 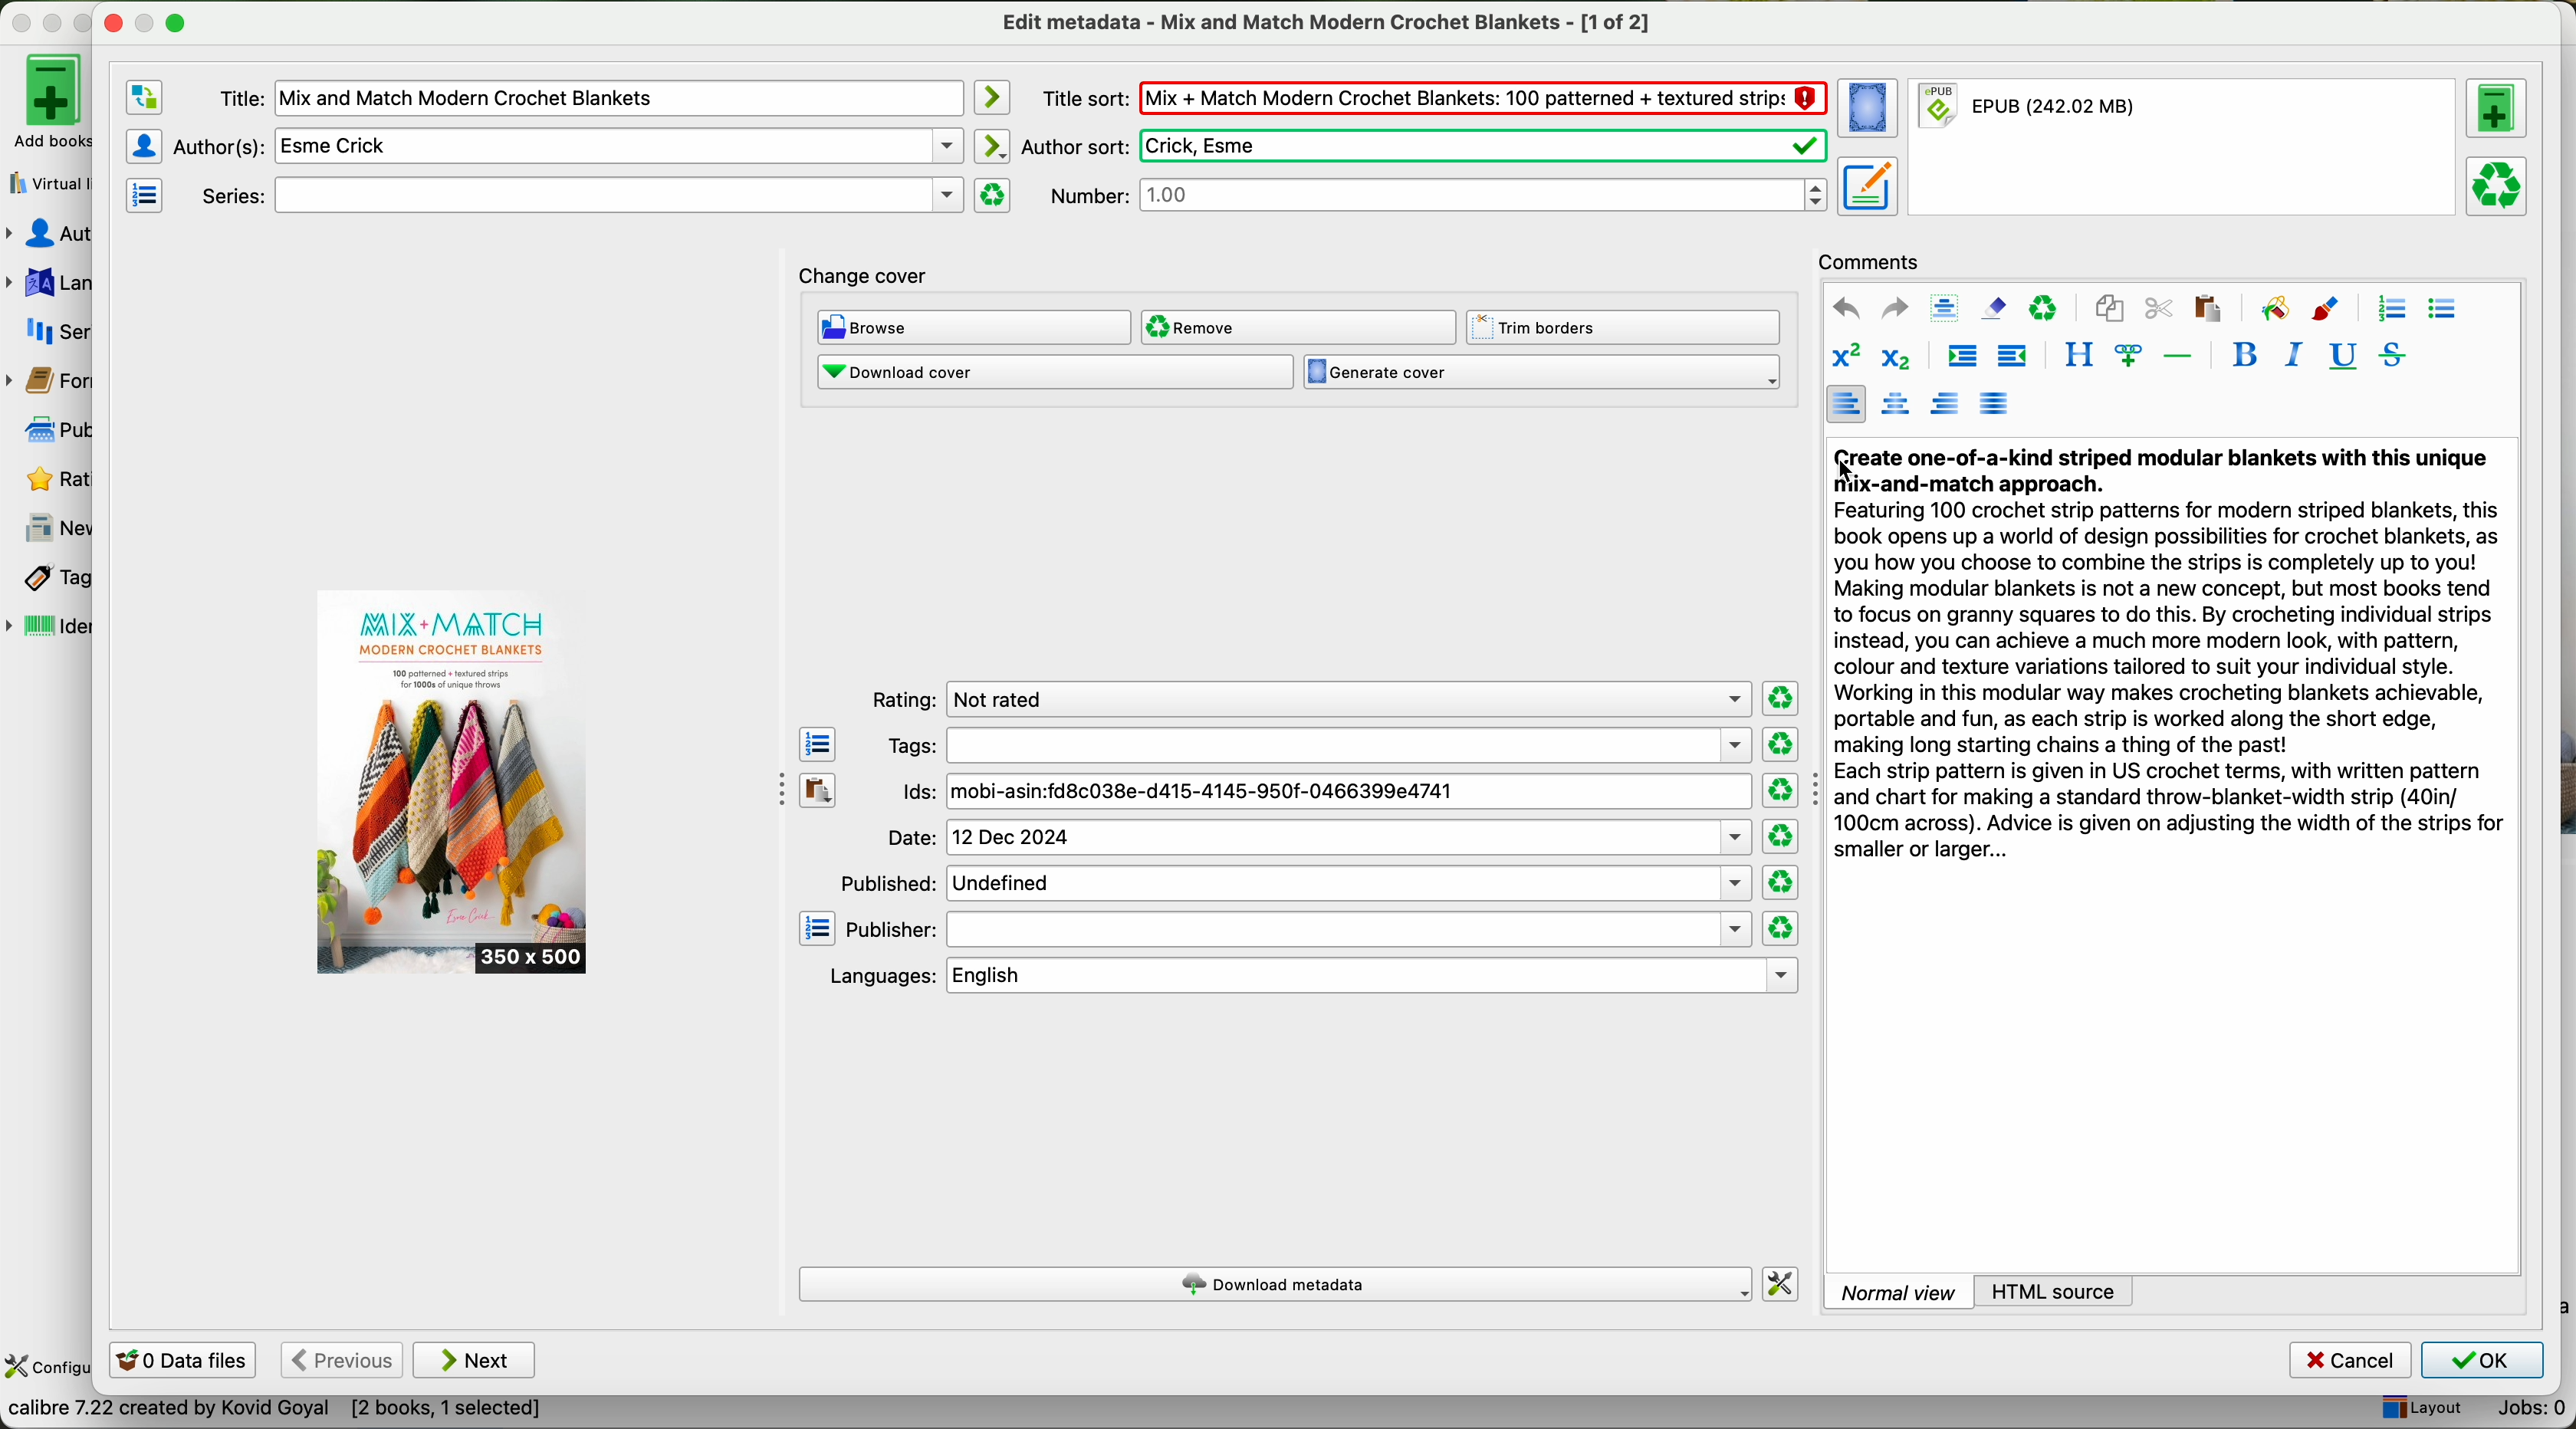 I want to click on next, so click(x=475, y=1360).